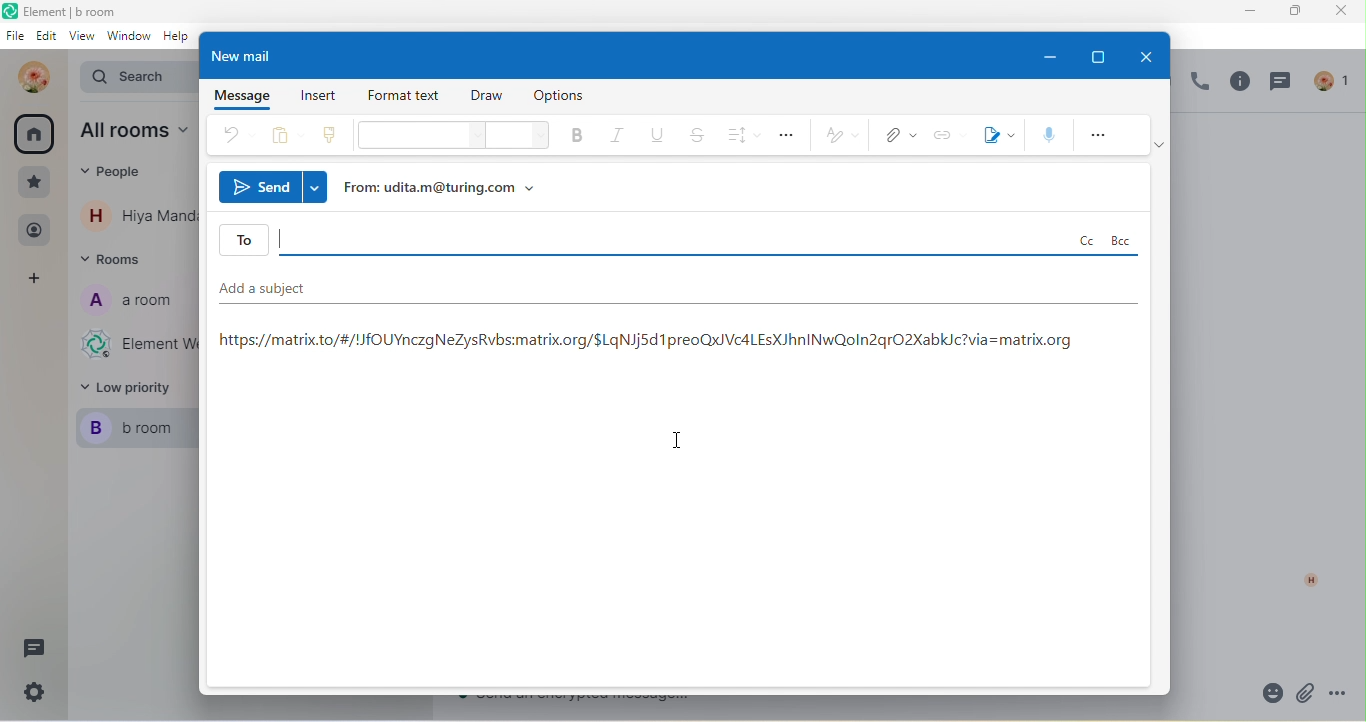 The image size is (1366, 722). What do you see at coordinates (658, 138) in the screenshot?
I see `underline` at bounding box center [658, 138].